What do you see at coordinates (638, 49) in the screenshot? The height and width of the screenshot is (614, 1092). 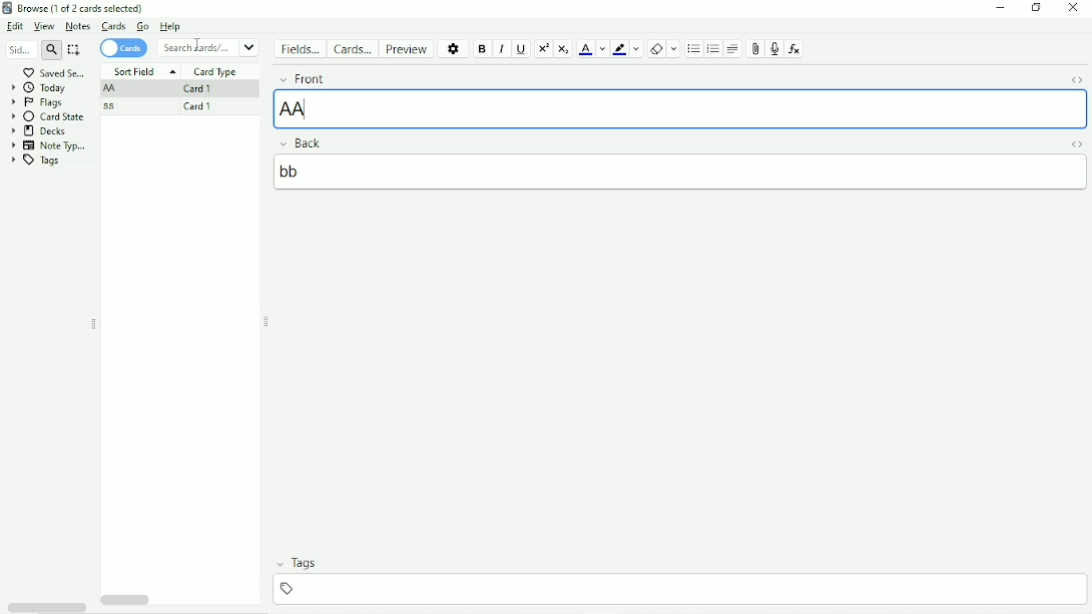 I see `Change color` at bounding box center [638, 49].